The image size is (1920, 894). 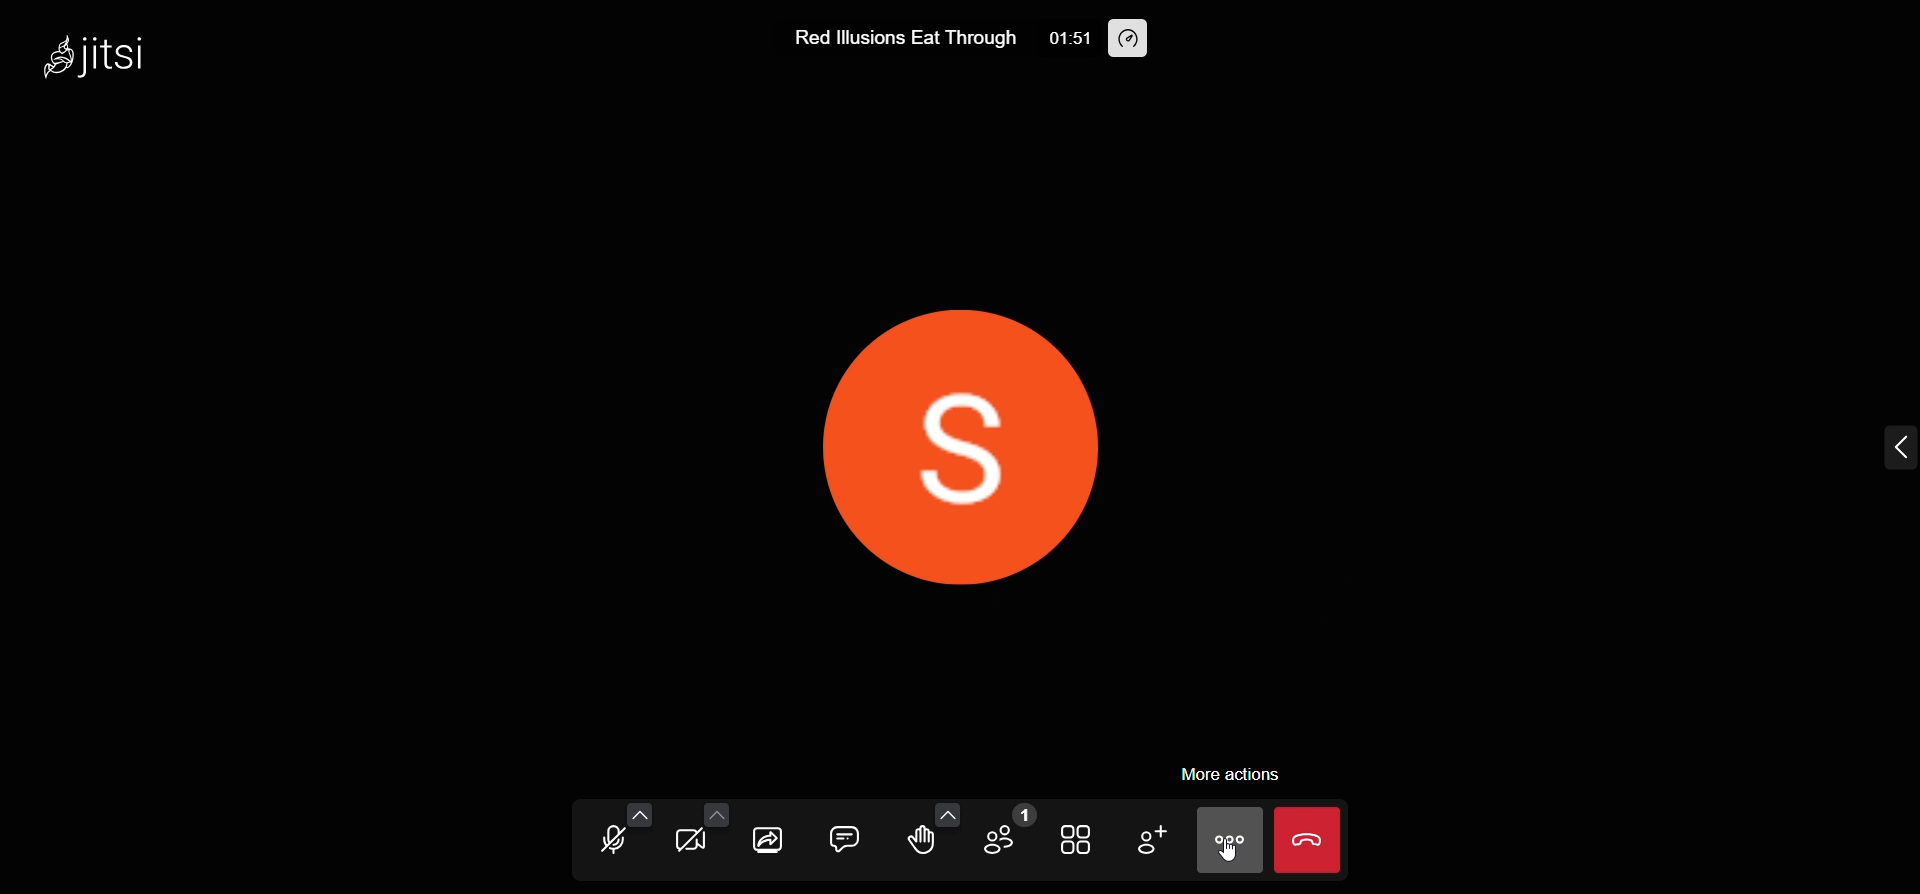 I want to click on more emoji, so click(x=949, y=813).